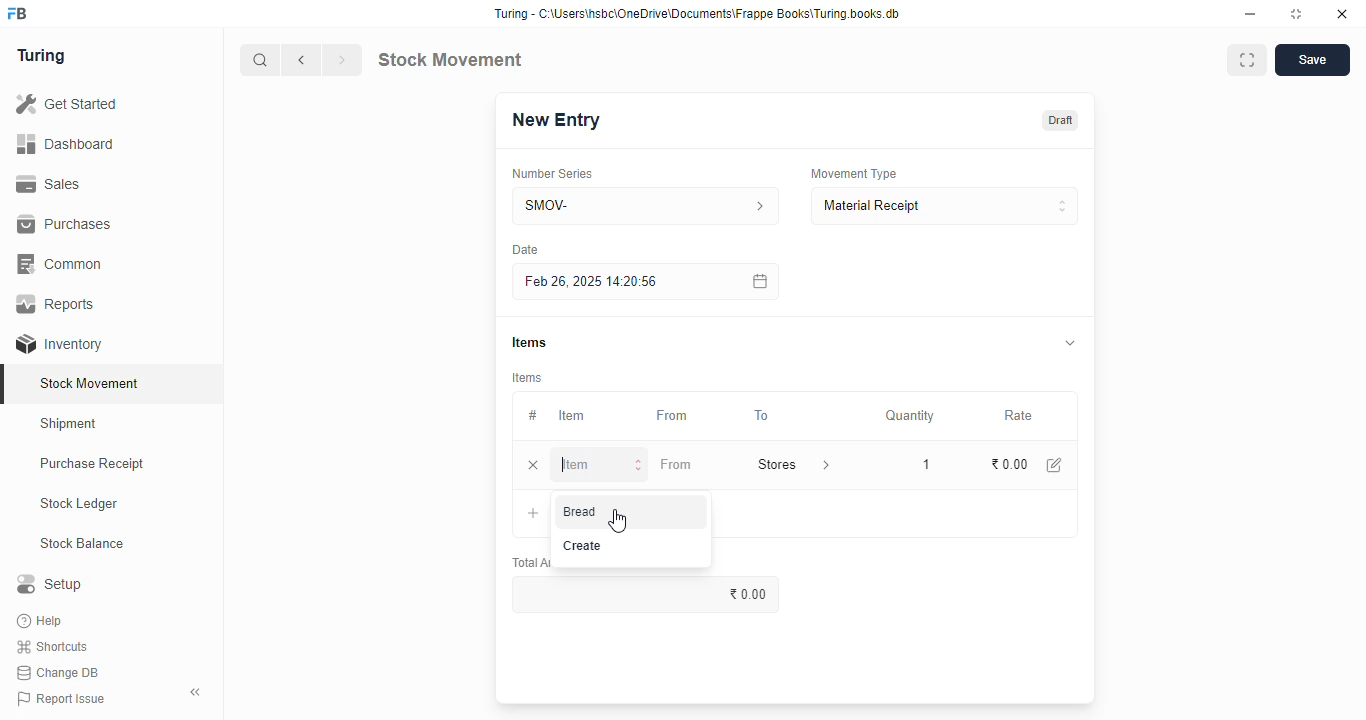  What do you see at coordinates (529, 342) in the screenshot?
I see `items` at bounding box center [529, 342].